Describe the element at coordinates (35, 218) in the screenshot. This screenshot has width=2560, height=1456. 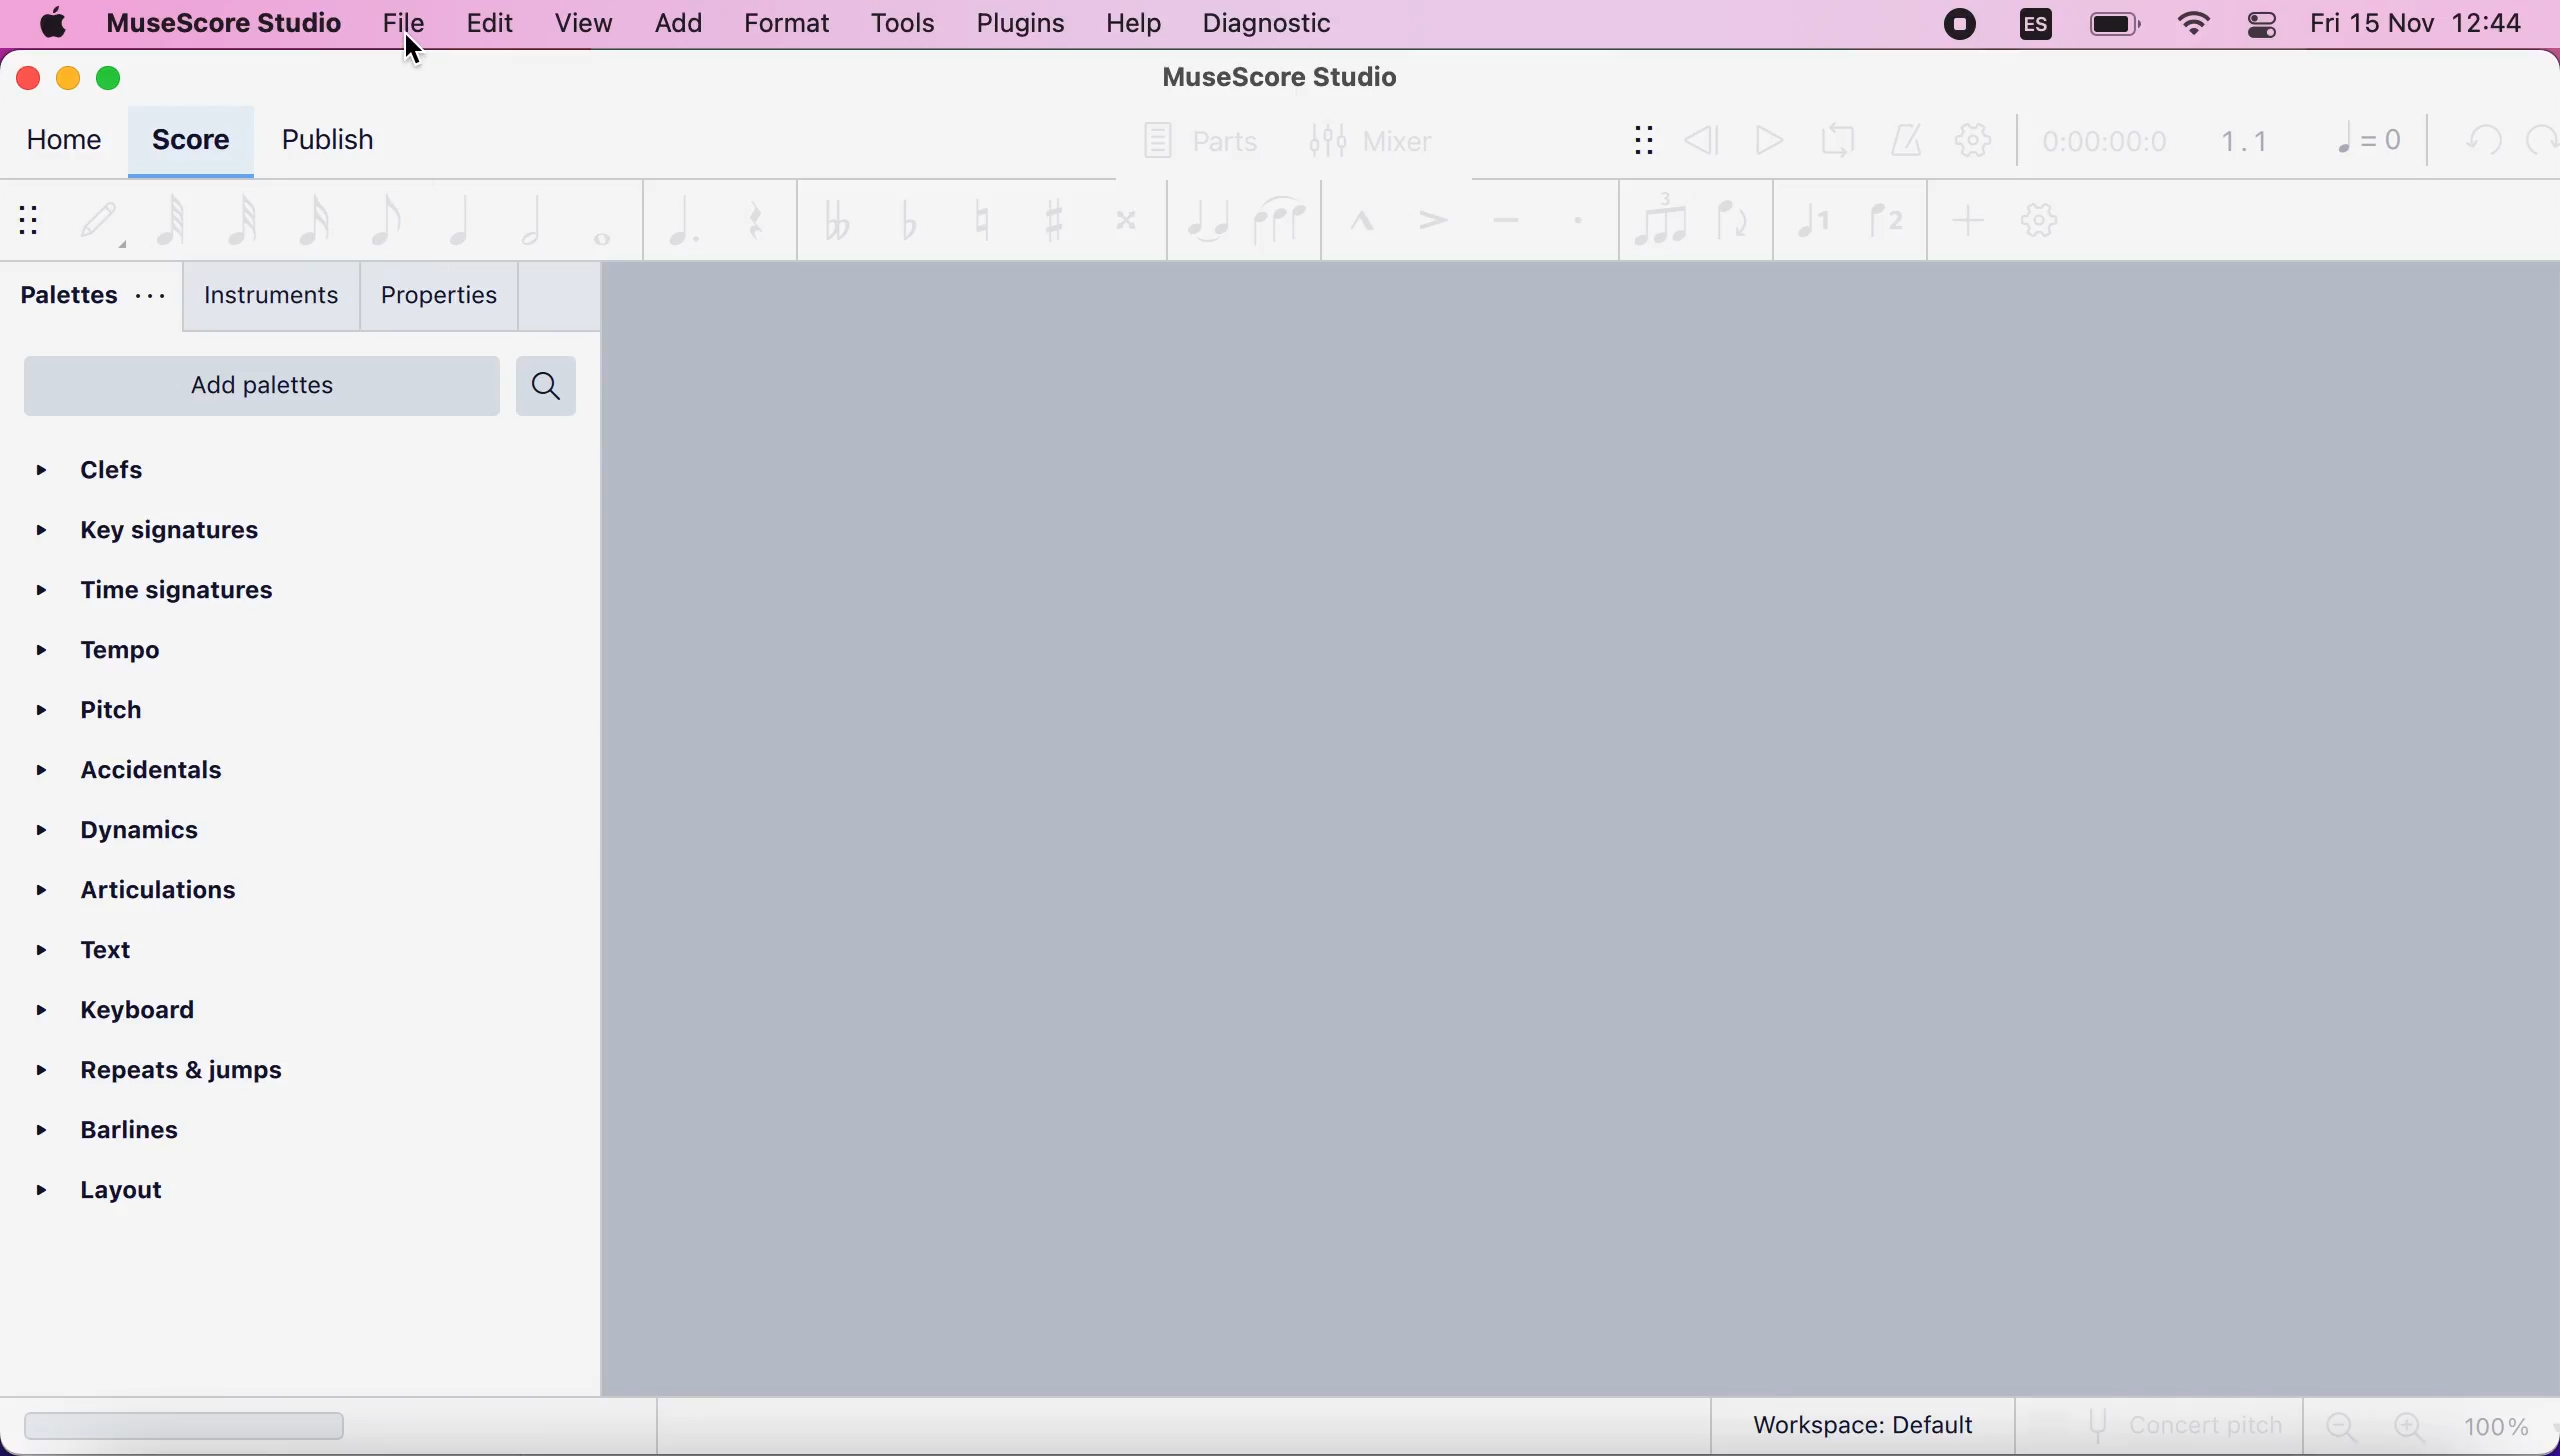
I see `show/hide` at that location.